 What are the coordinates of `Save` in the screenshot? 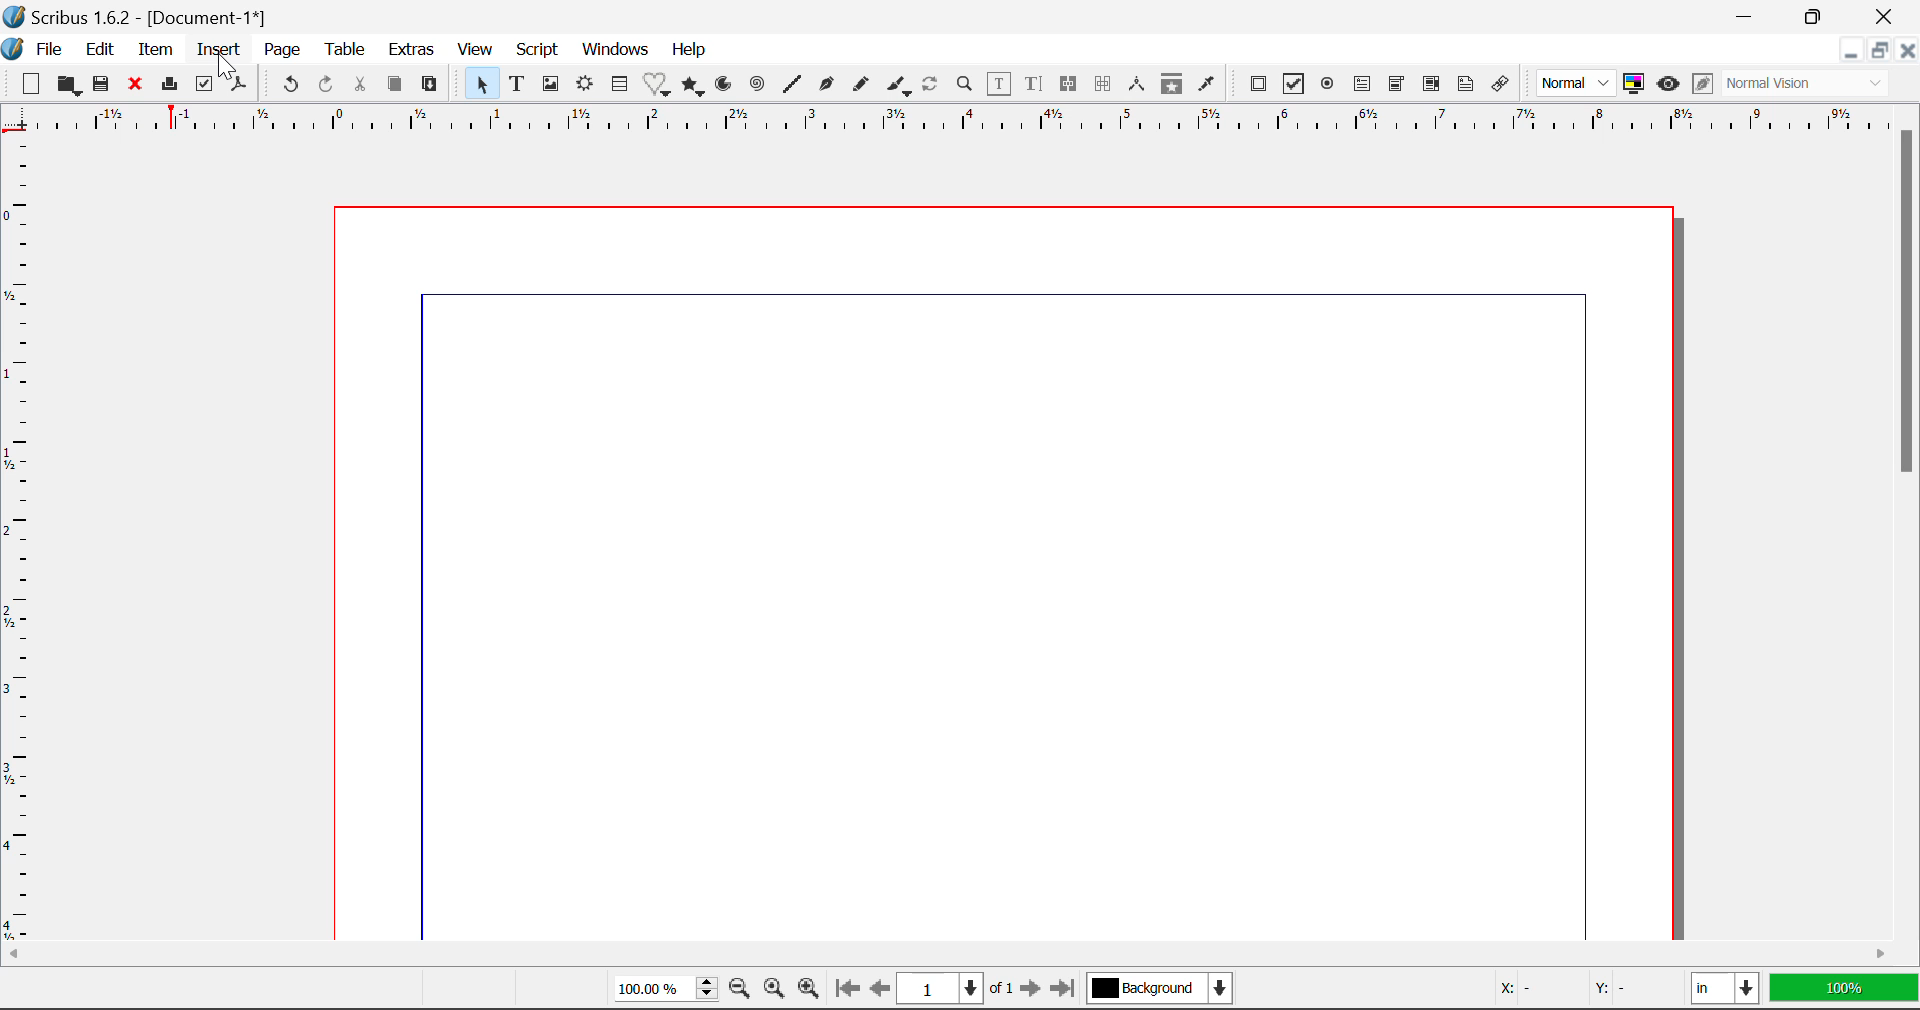 It's located at (107, 87).